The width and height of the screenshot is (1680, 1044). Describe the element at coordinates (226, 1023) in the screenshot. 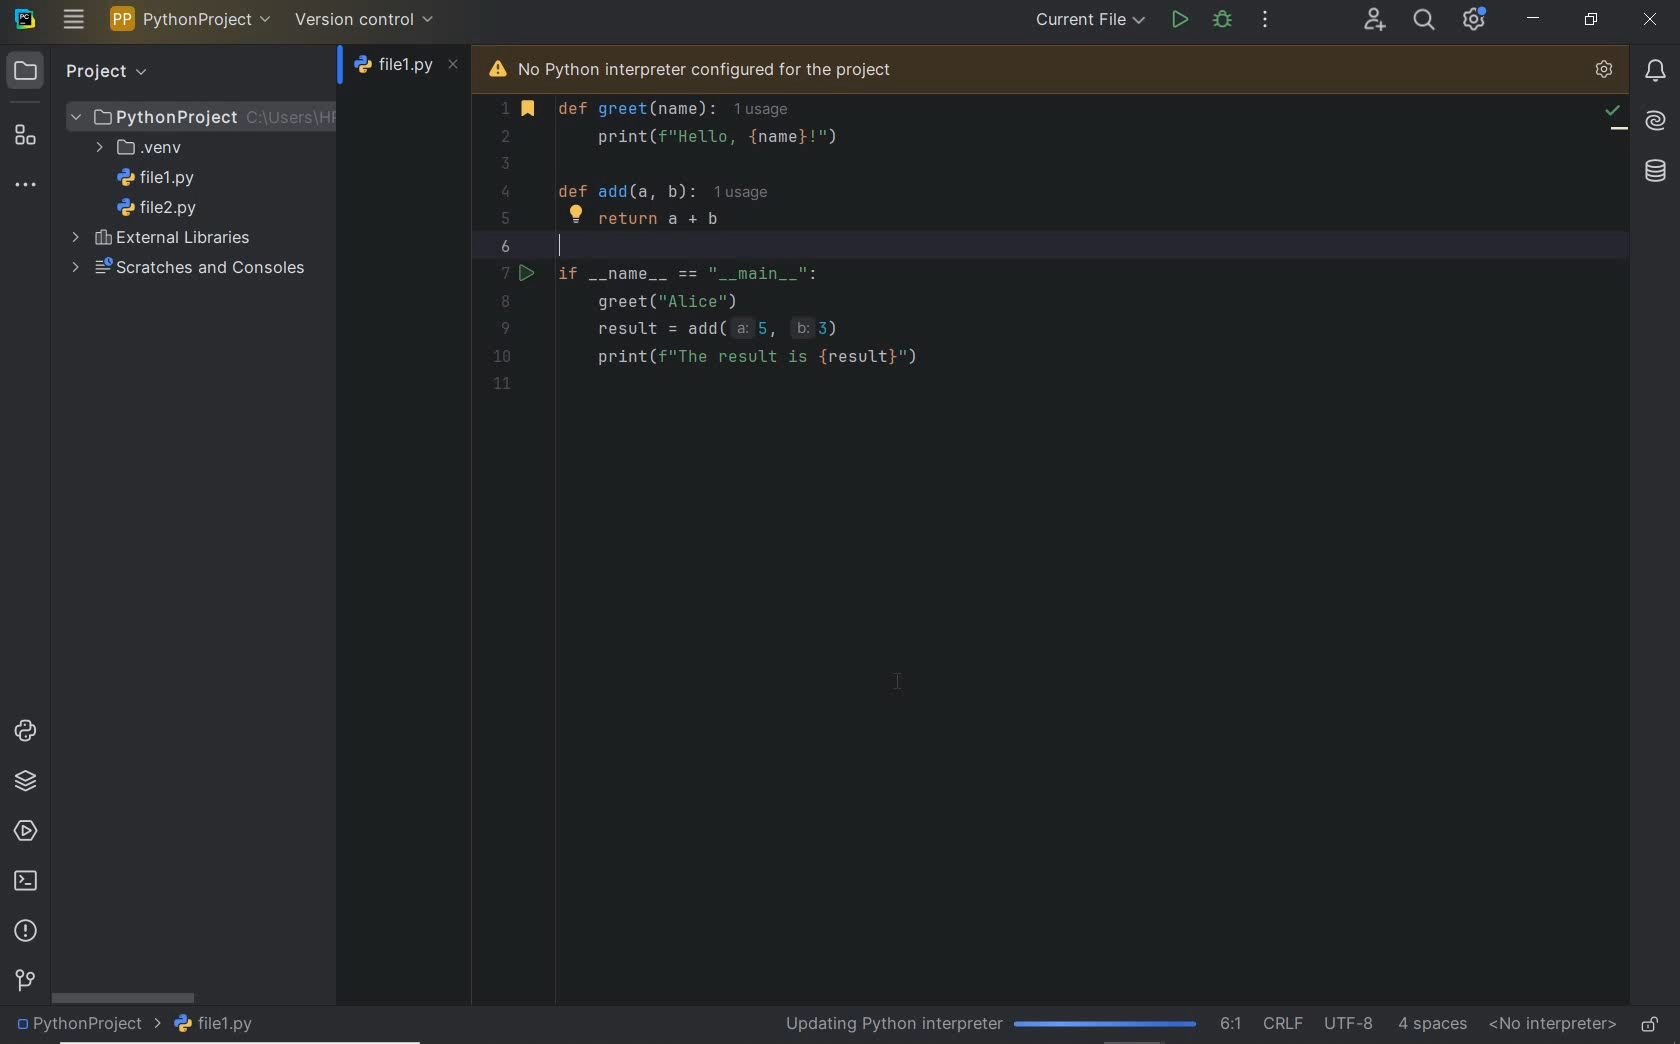

I see `file name` at that location.